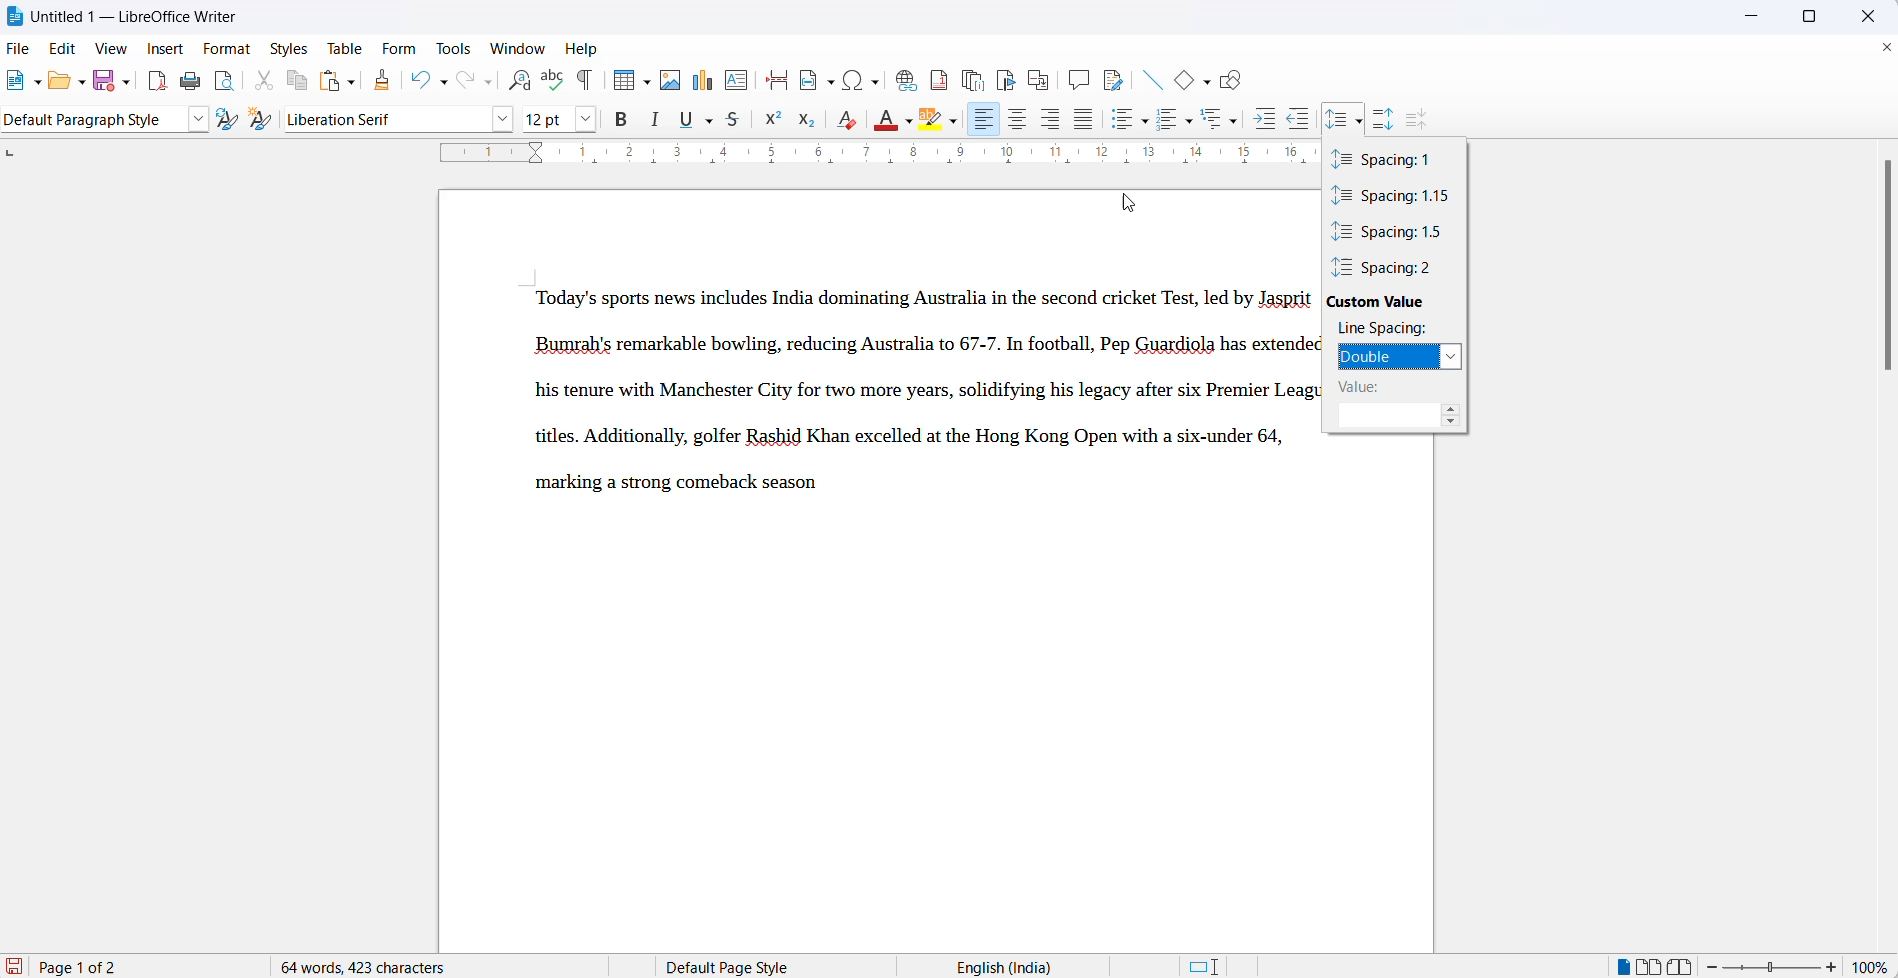 Image resolution: width=1898 pixels, height=978 pixels. Describe the element at coordinates (1361, 112) in the screenshot. I see `cursor` at that location.